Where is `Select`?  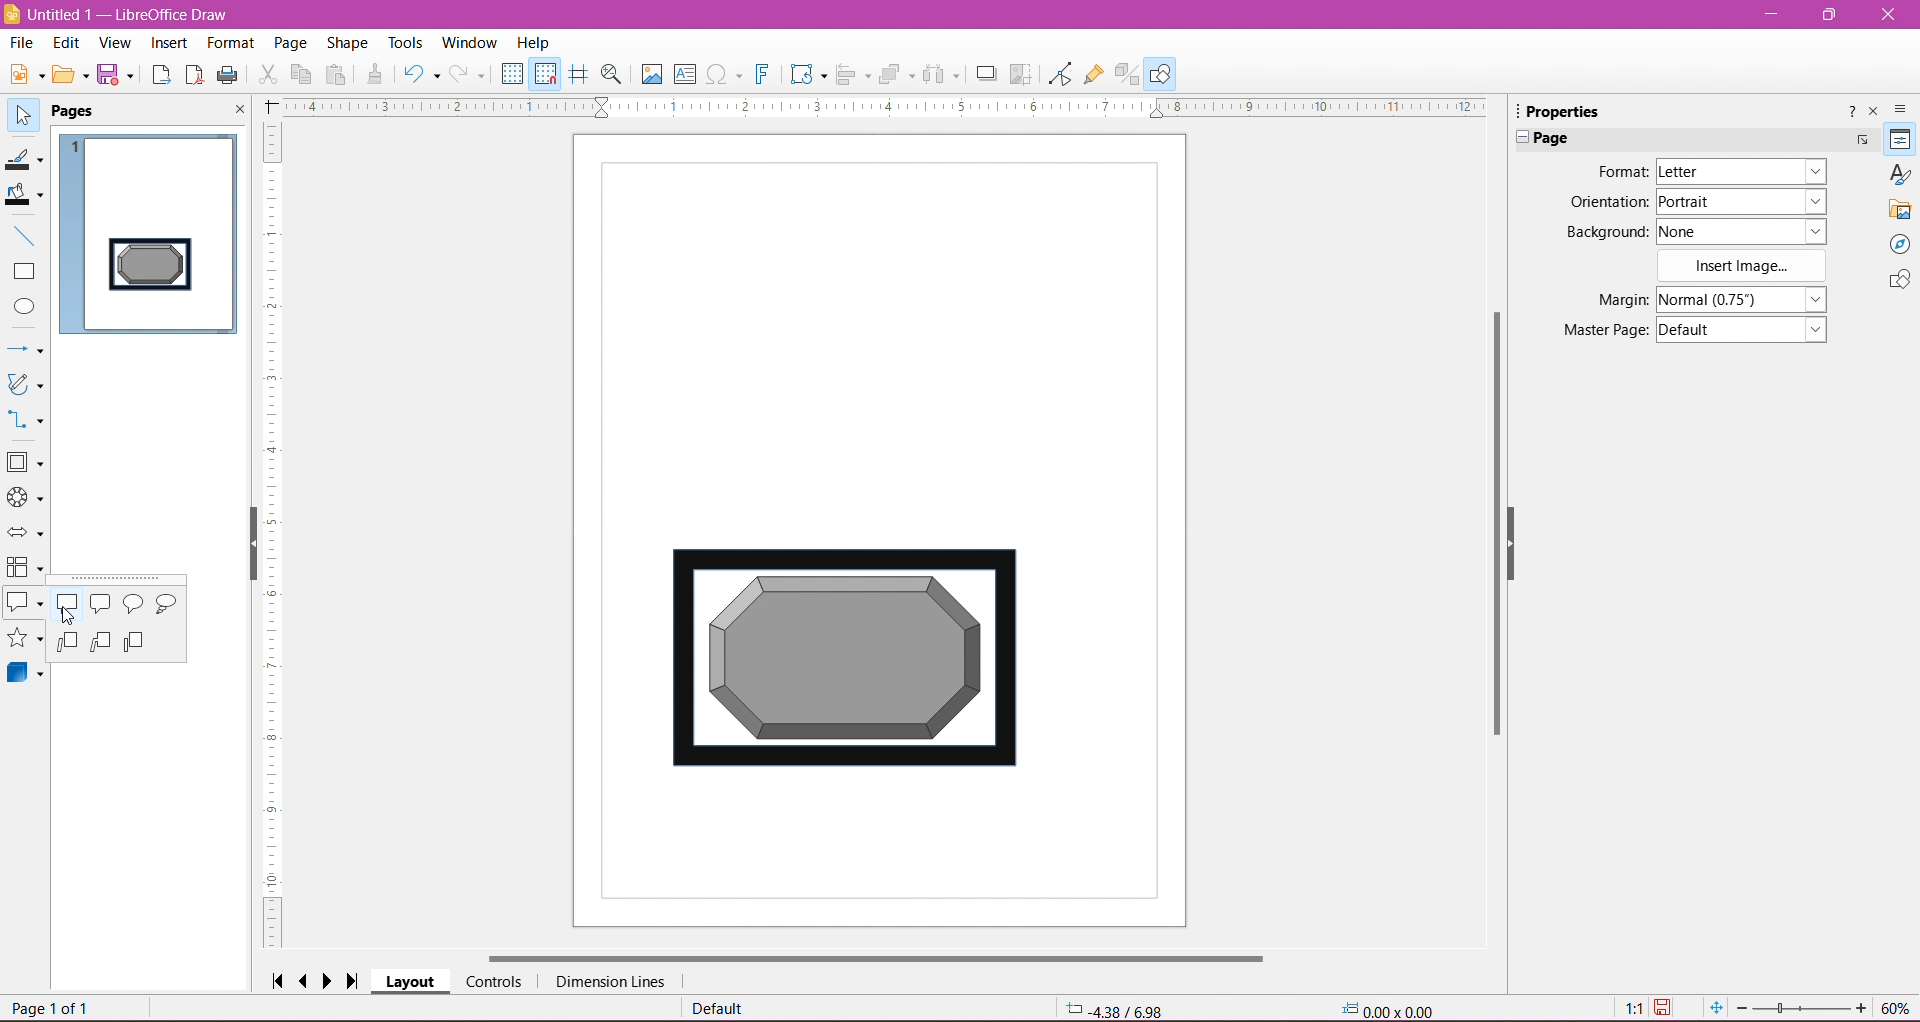
Select is located at coordinates (24, 116).